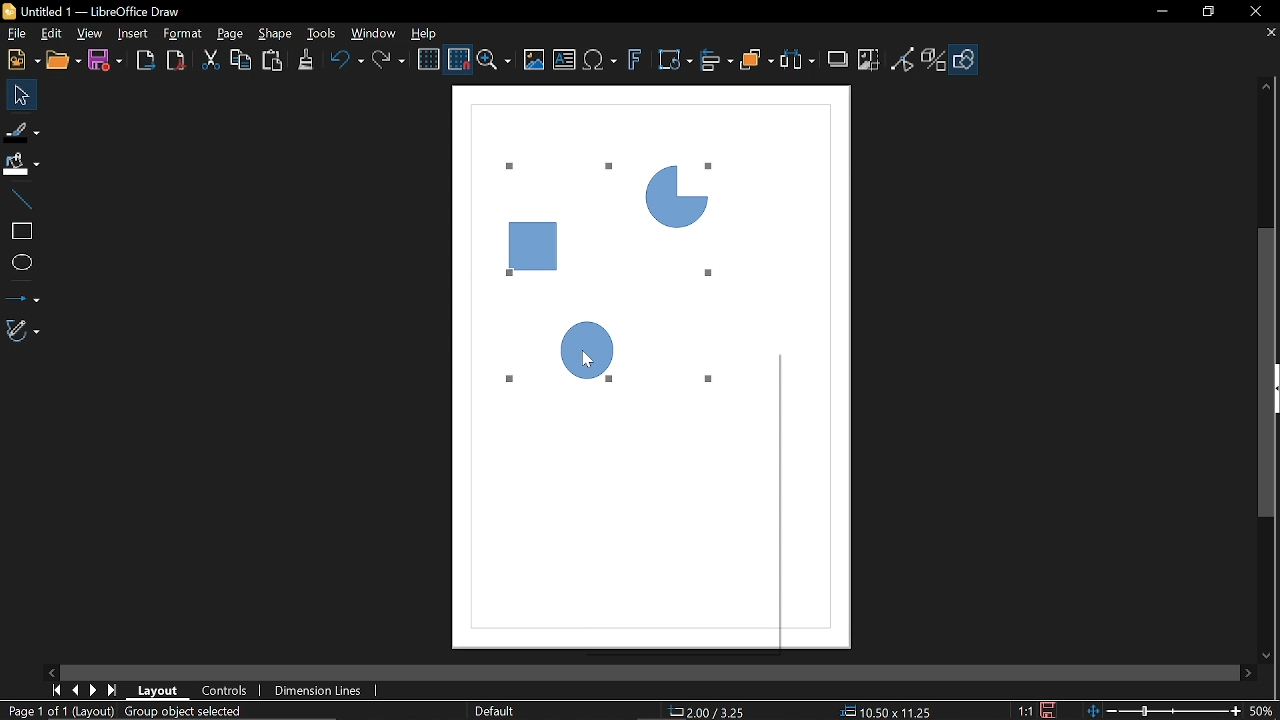 Image resolution: width=1280 pixels, height=720 pixels. I want to click on Current zoom, so click(1264, 710).